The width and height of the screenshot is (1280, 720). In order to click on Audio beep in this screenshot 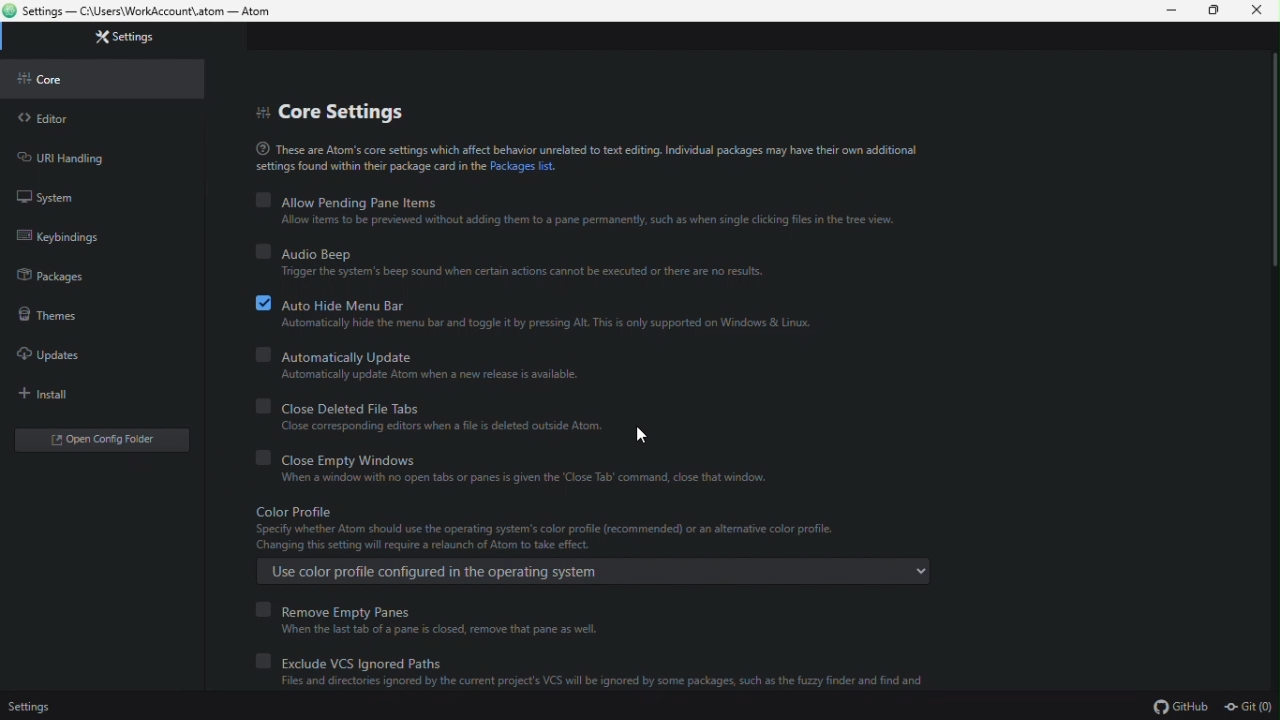, I will do `click(536, 260)`.